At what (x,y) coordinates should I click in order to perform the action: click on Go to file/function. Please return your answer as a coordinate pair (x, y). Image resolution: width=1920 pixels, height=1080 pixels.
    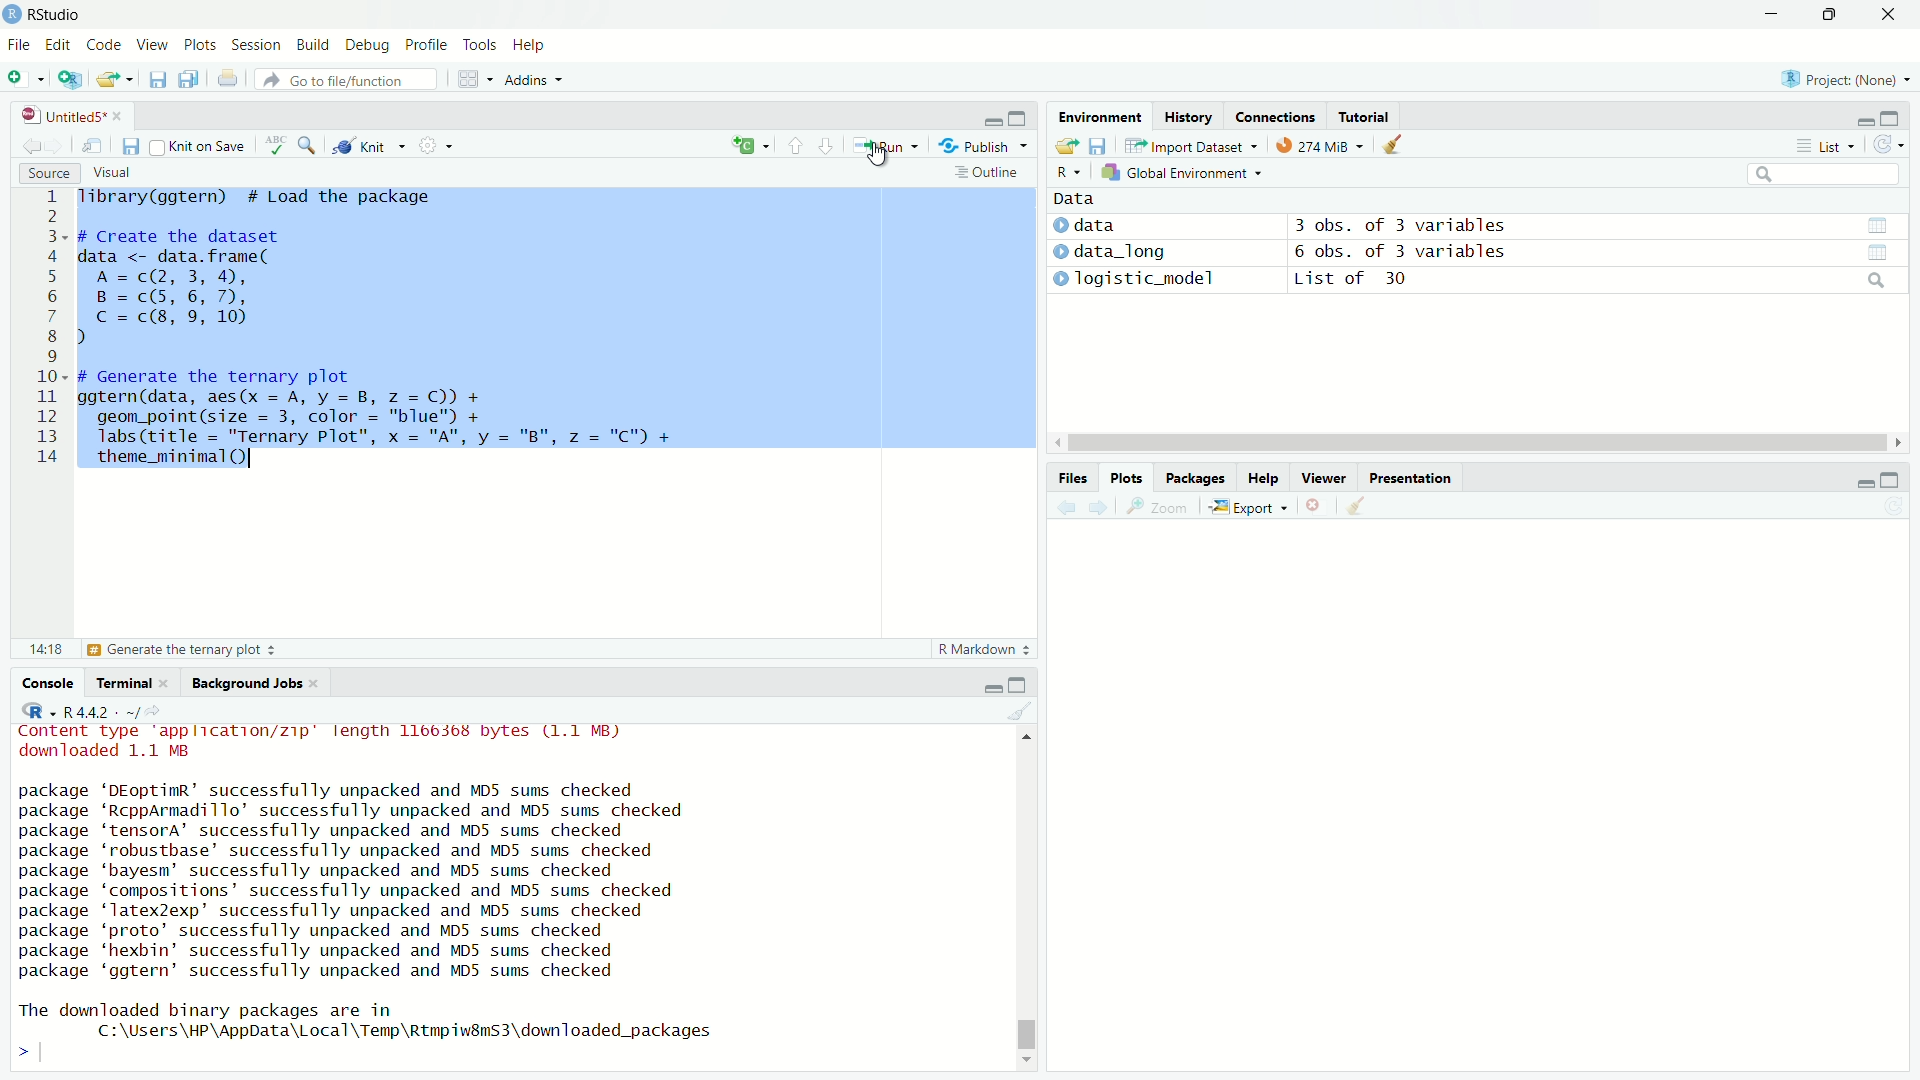
    Looking at the image, I should click on (338, 79).